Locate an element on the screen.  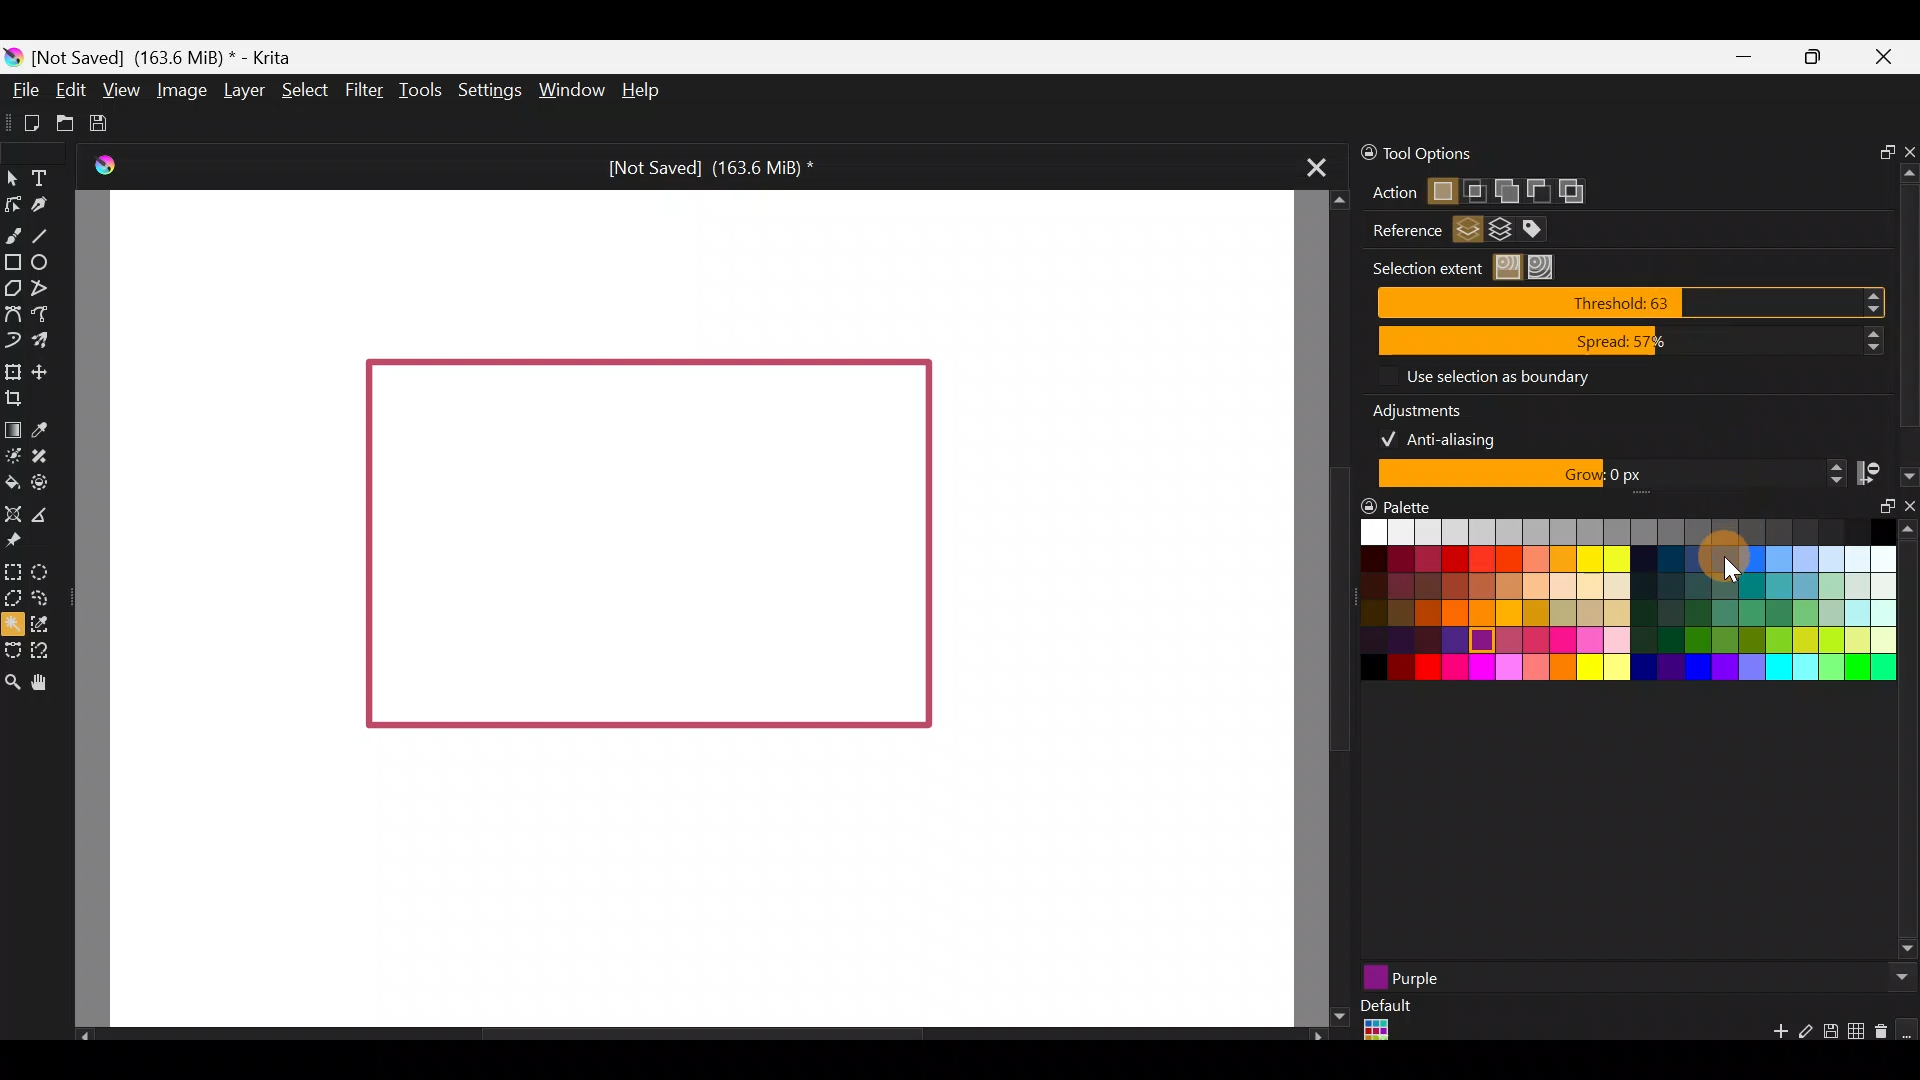
Scroll bar is located at coordinates (690, 1034).